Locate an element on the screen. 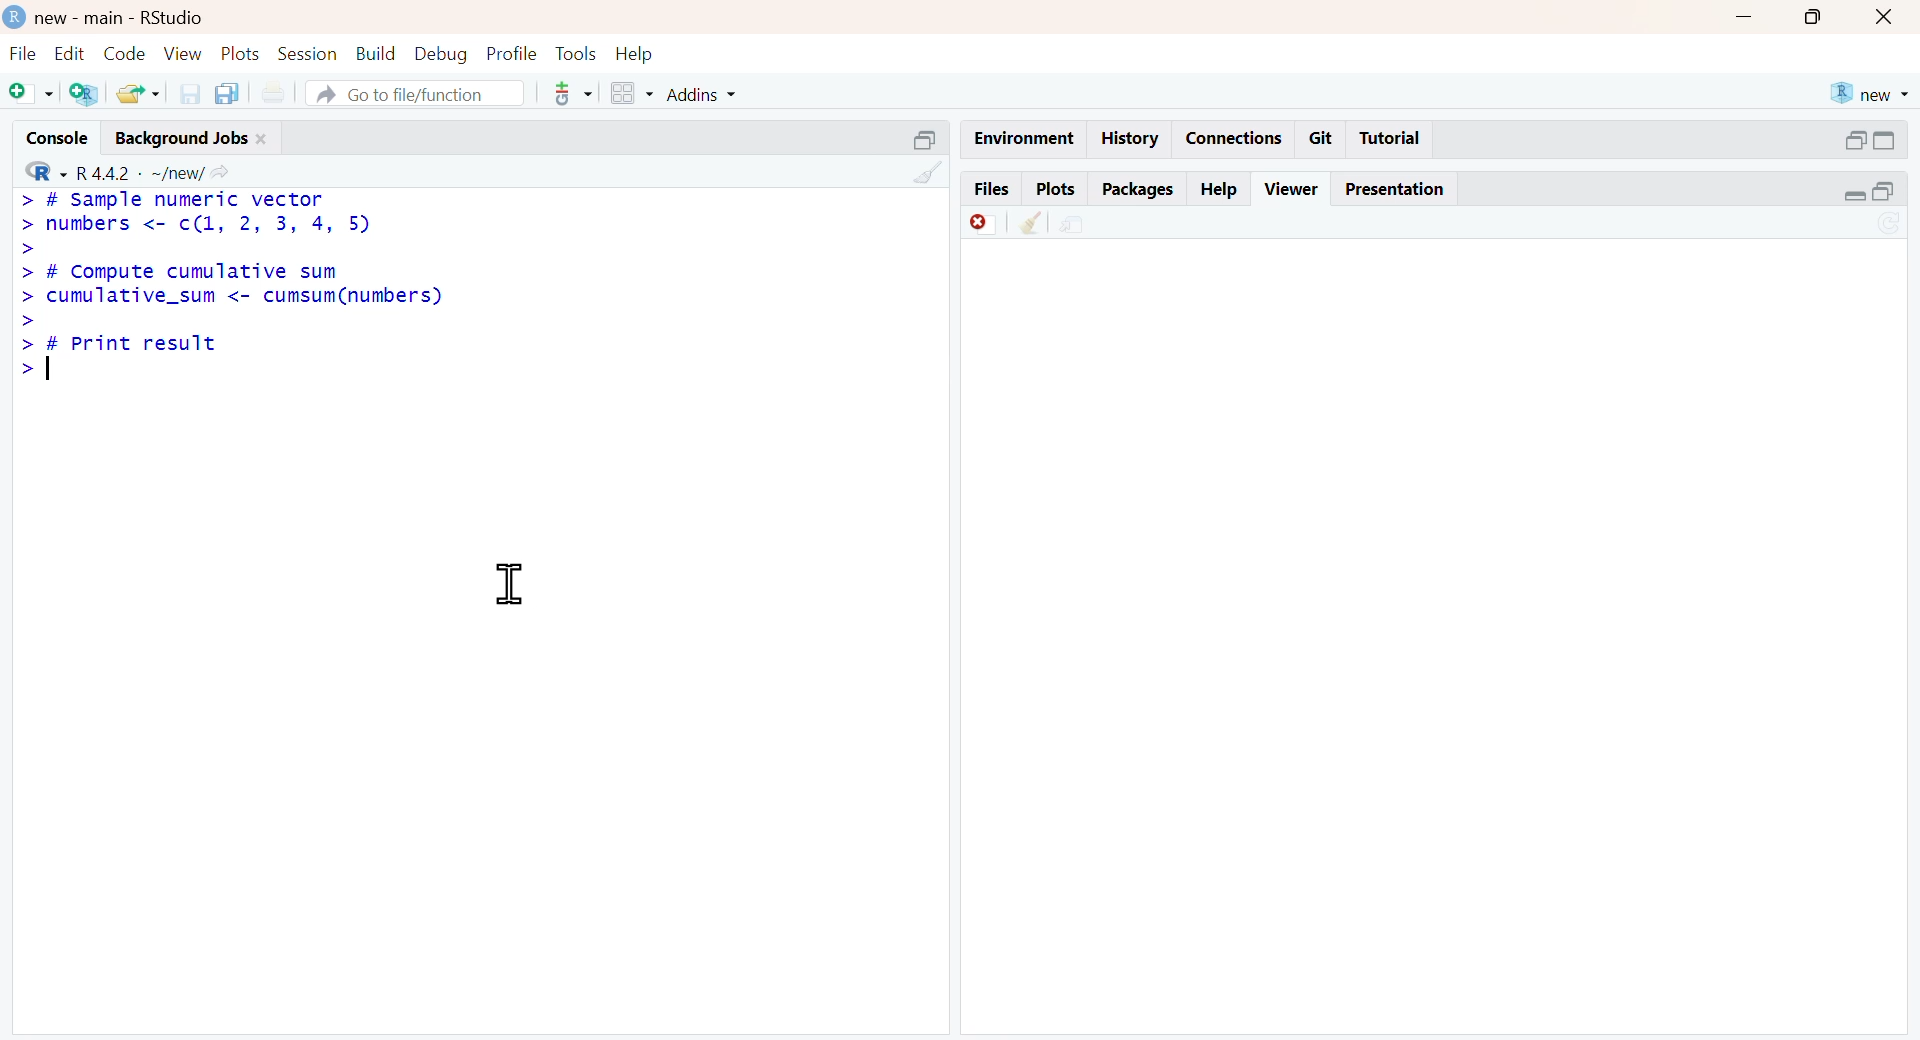 This screenshot has width=1920, height=1040. plots is located at coordinates (240, 51).